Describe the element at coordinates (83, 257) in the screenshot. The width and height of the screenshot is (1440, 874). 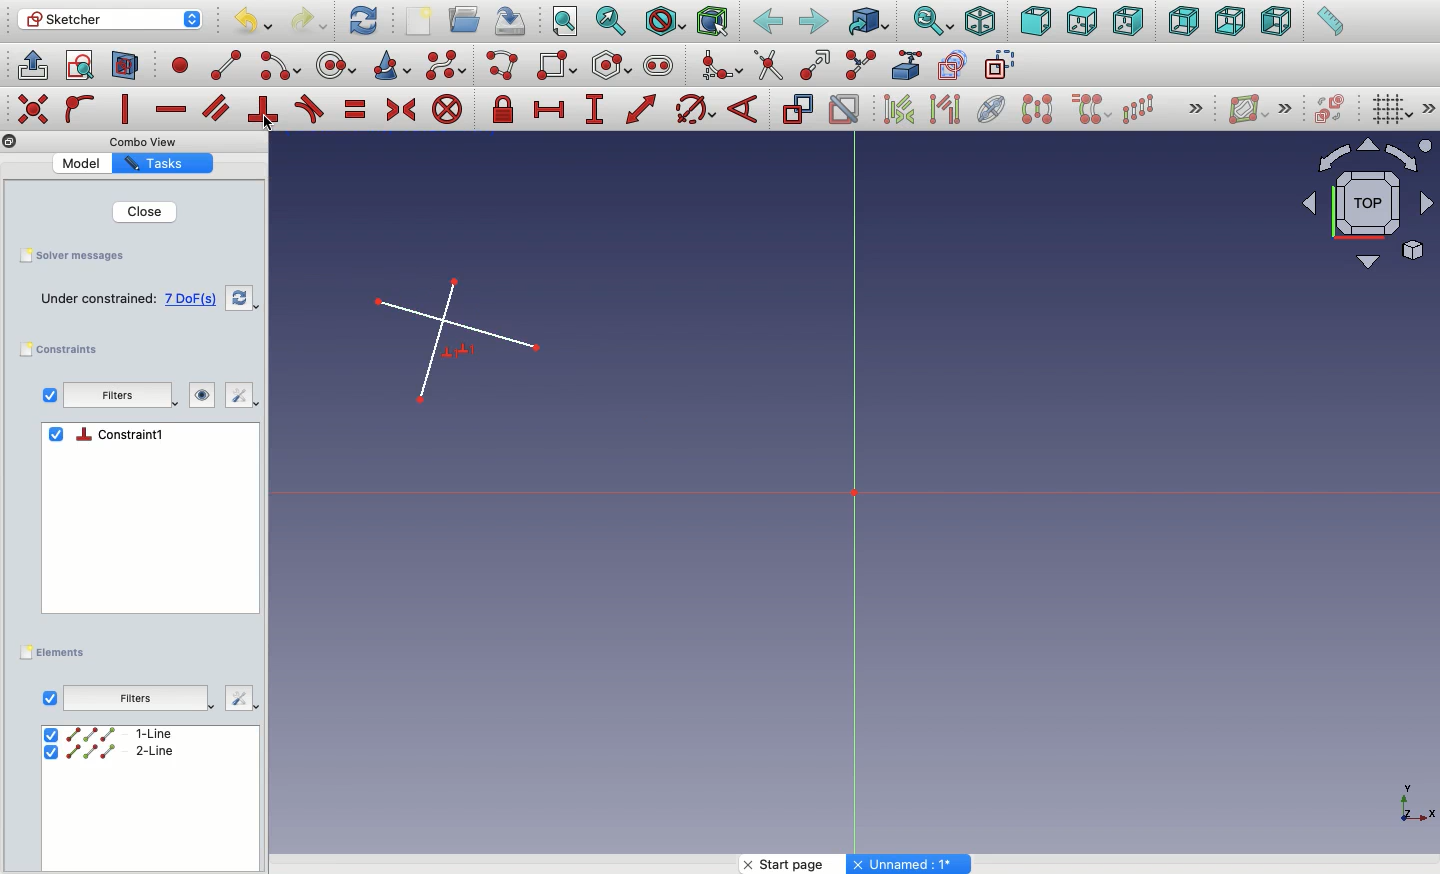
I see `Save` at that location.